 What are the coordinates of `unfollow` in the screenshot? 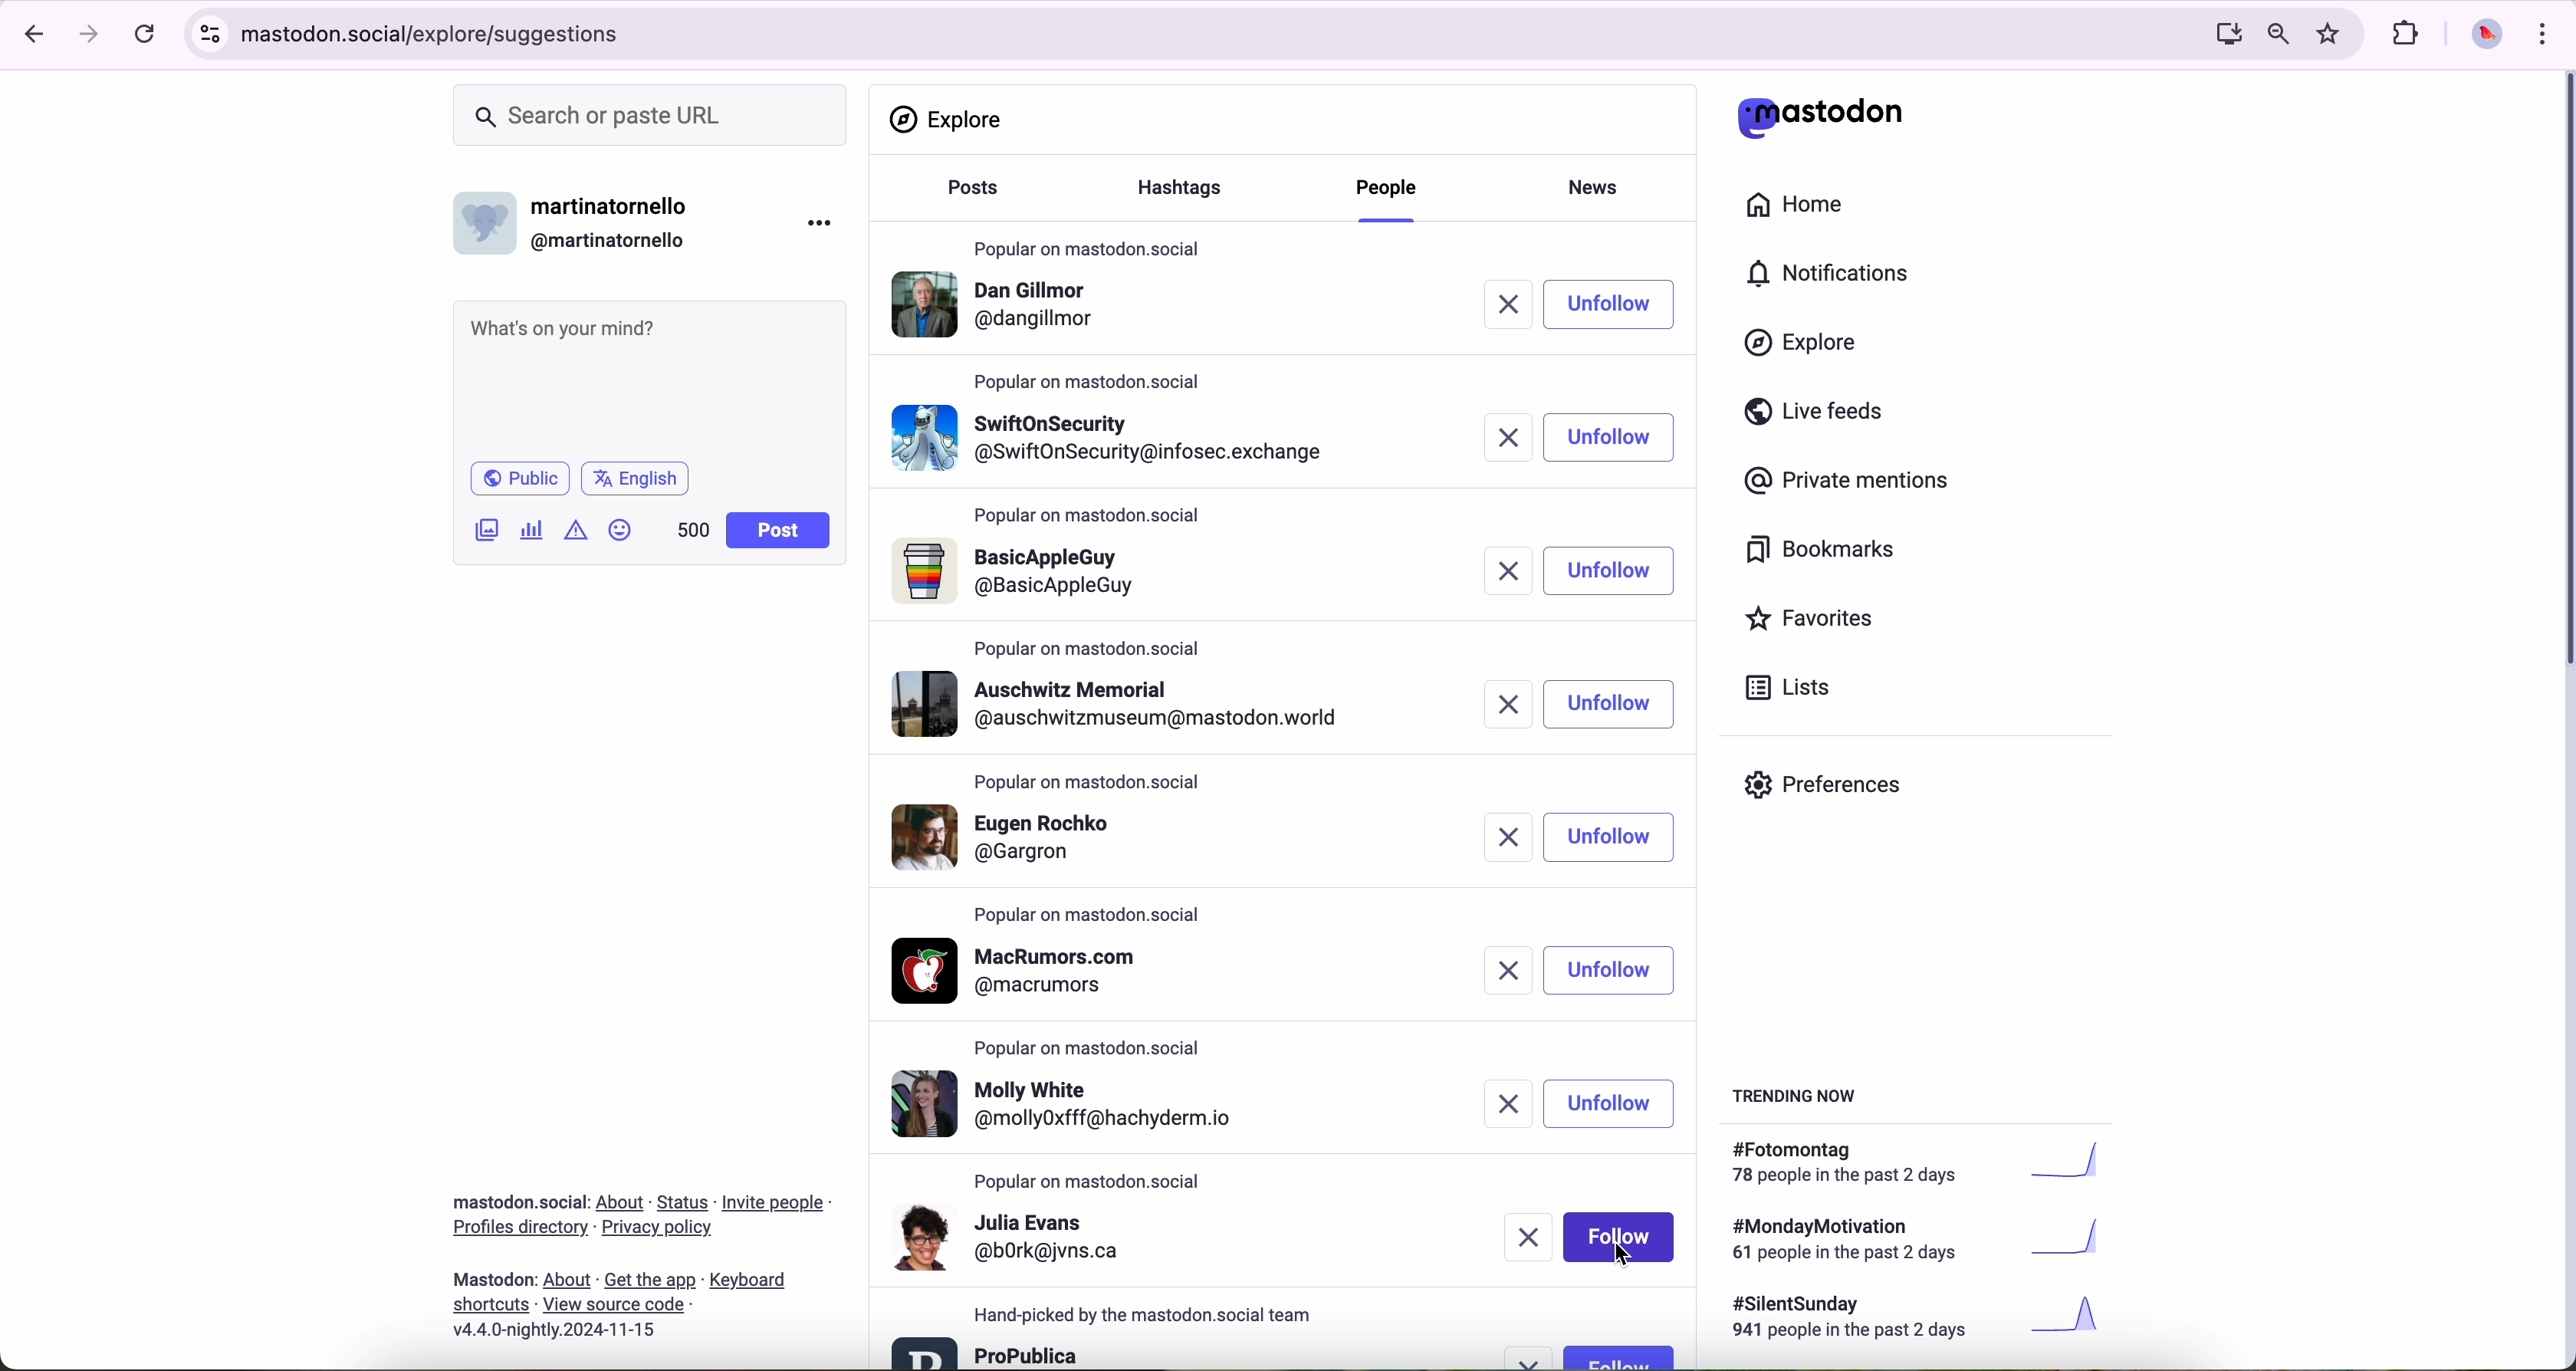 It's located at (1613, 838).